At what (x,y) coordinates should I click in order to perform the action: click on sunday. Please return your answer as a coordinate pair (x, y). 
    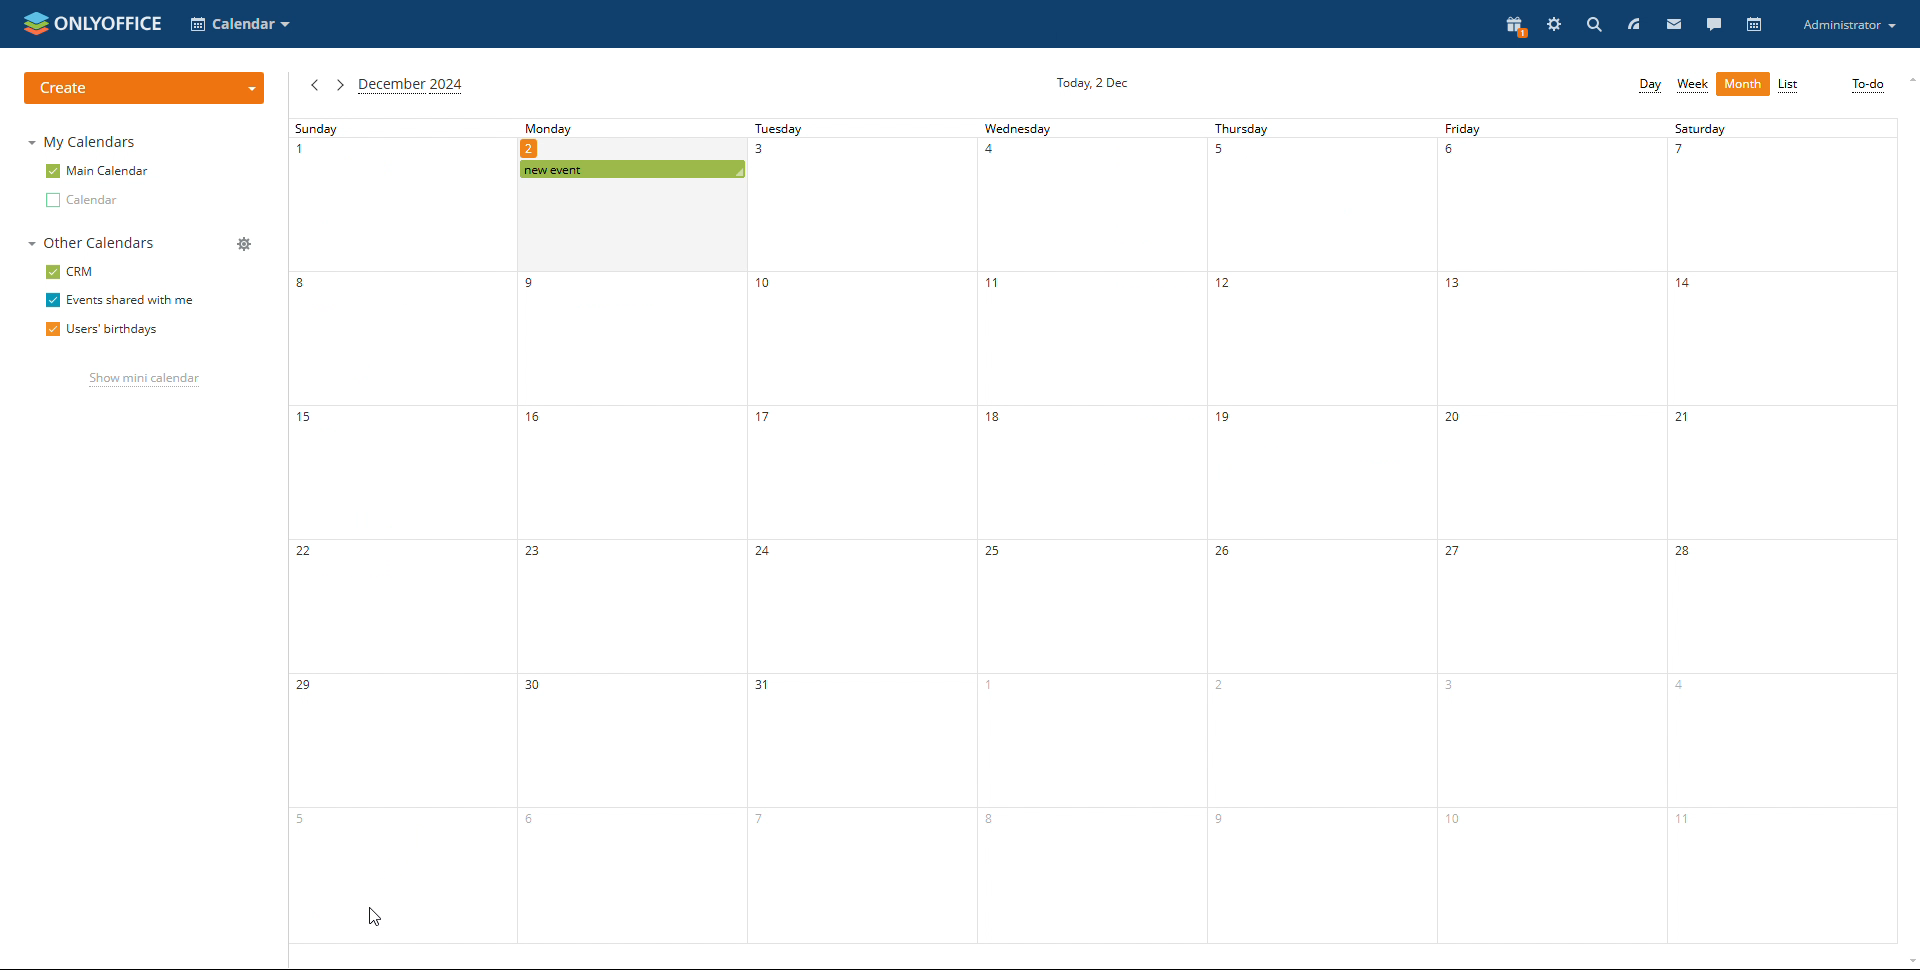
    Looking at the image, I should click on (398, 531).